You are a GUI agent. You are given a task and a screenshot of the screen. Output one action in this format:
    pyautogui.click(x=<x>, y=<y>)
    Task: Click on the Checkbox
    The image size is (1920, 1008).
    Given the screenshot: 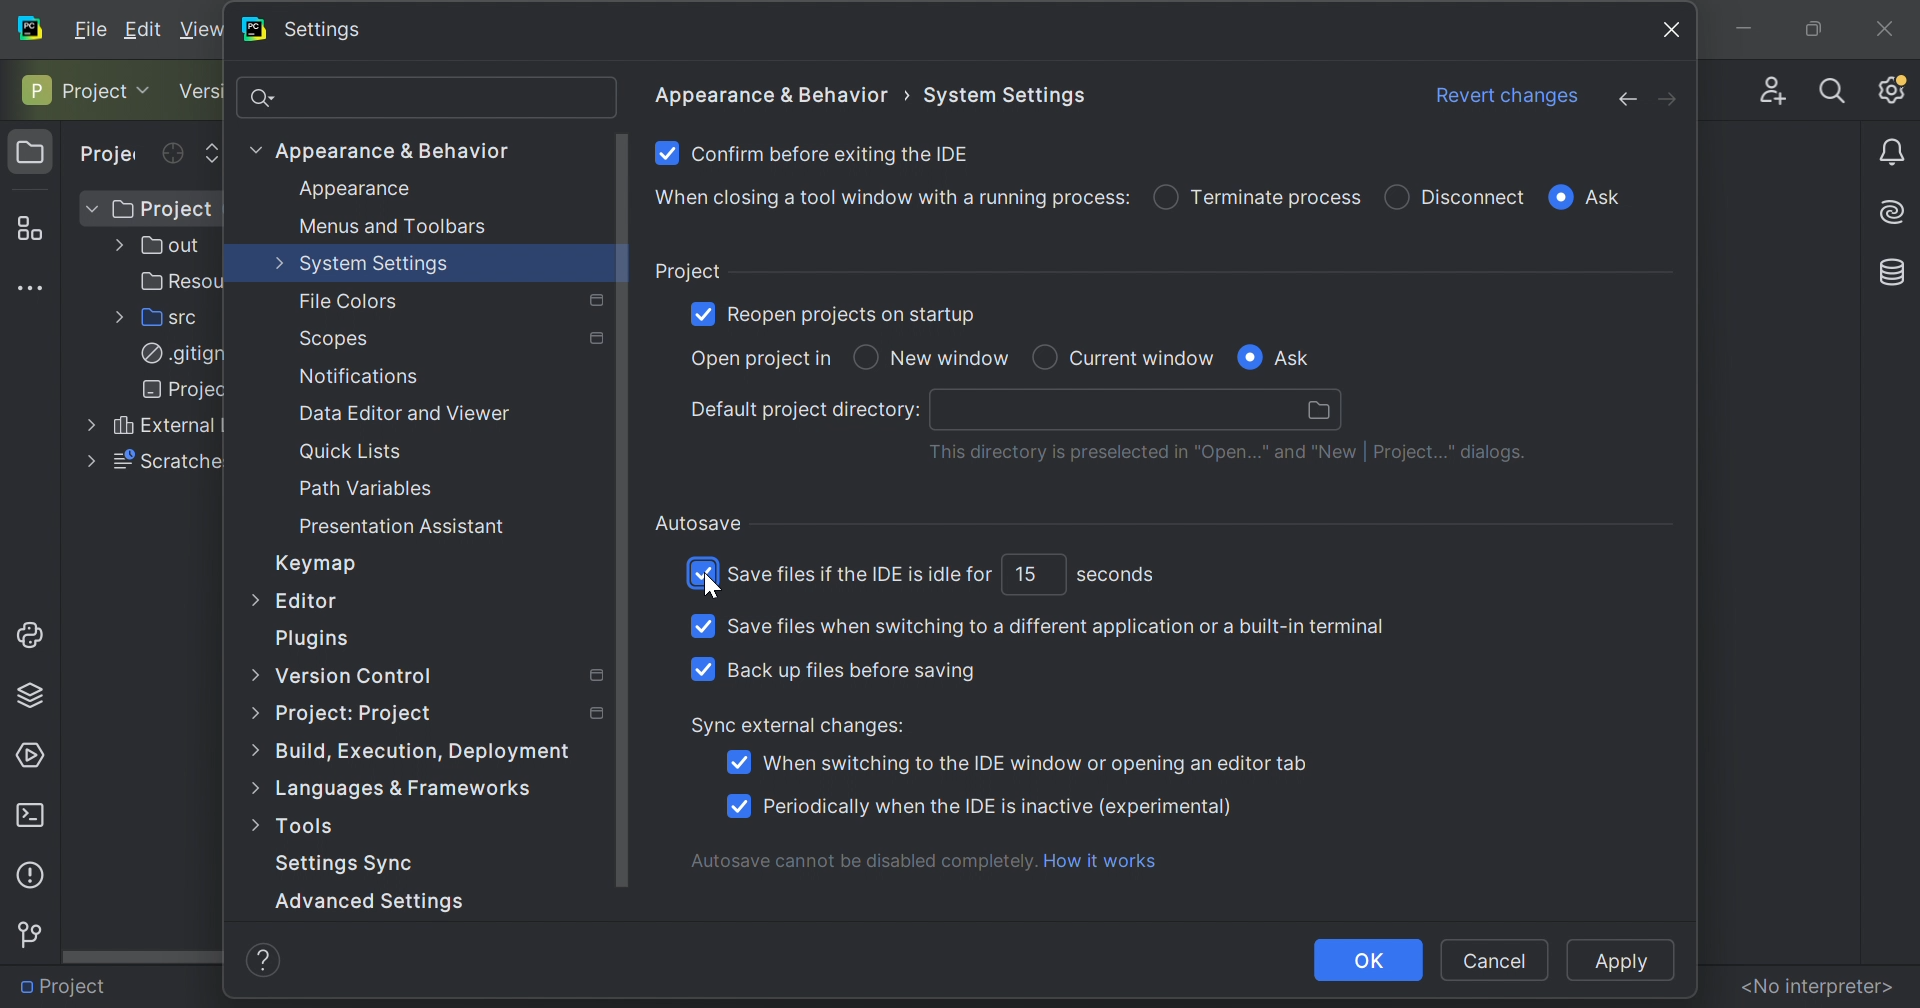 What is the action you would take?
    pyautogui.click(x=702, y=573)
    